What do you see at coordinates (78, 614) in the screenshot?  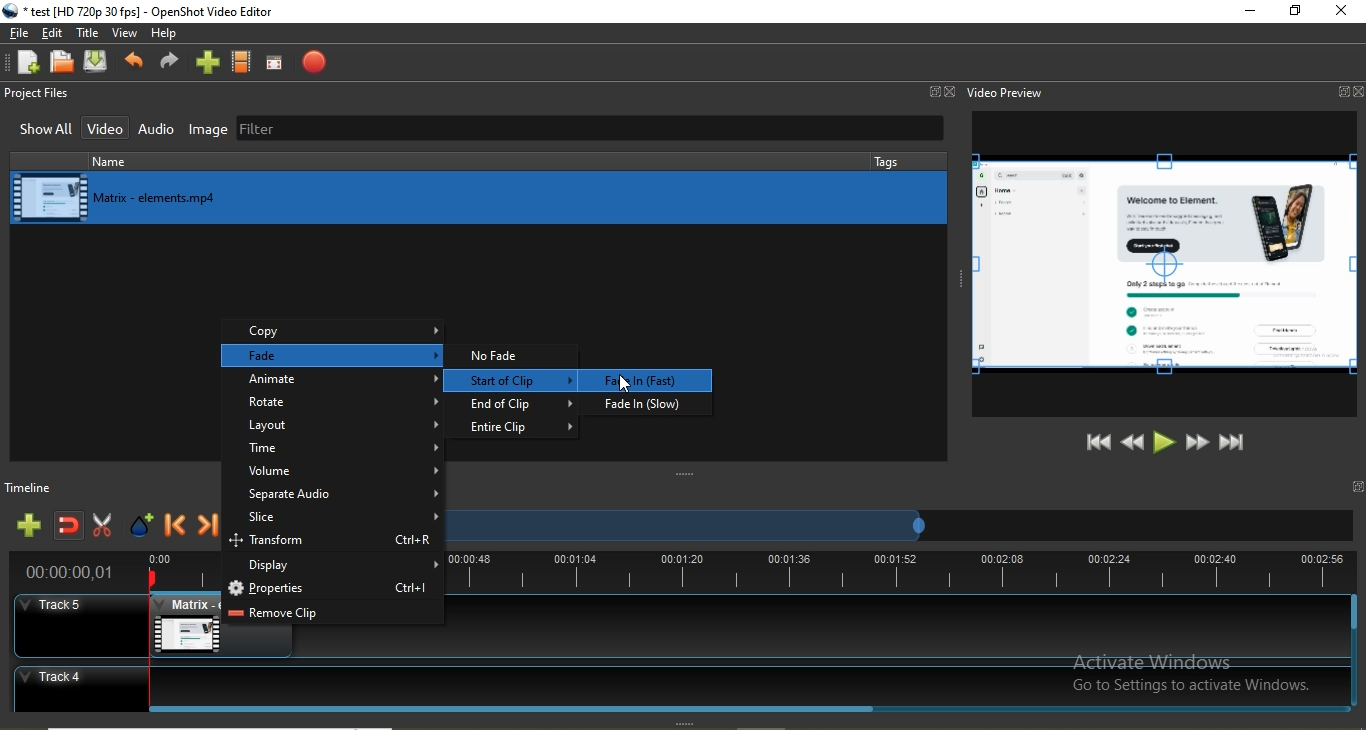 I see `track 5` at bounding box center [78, 614].